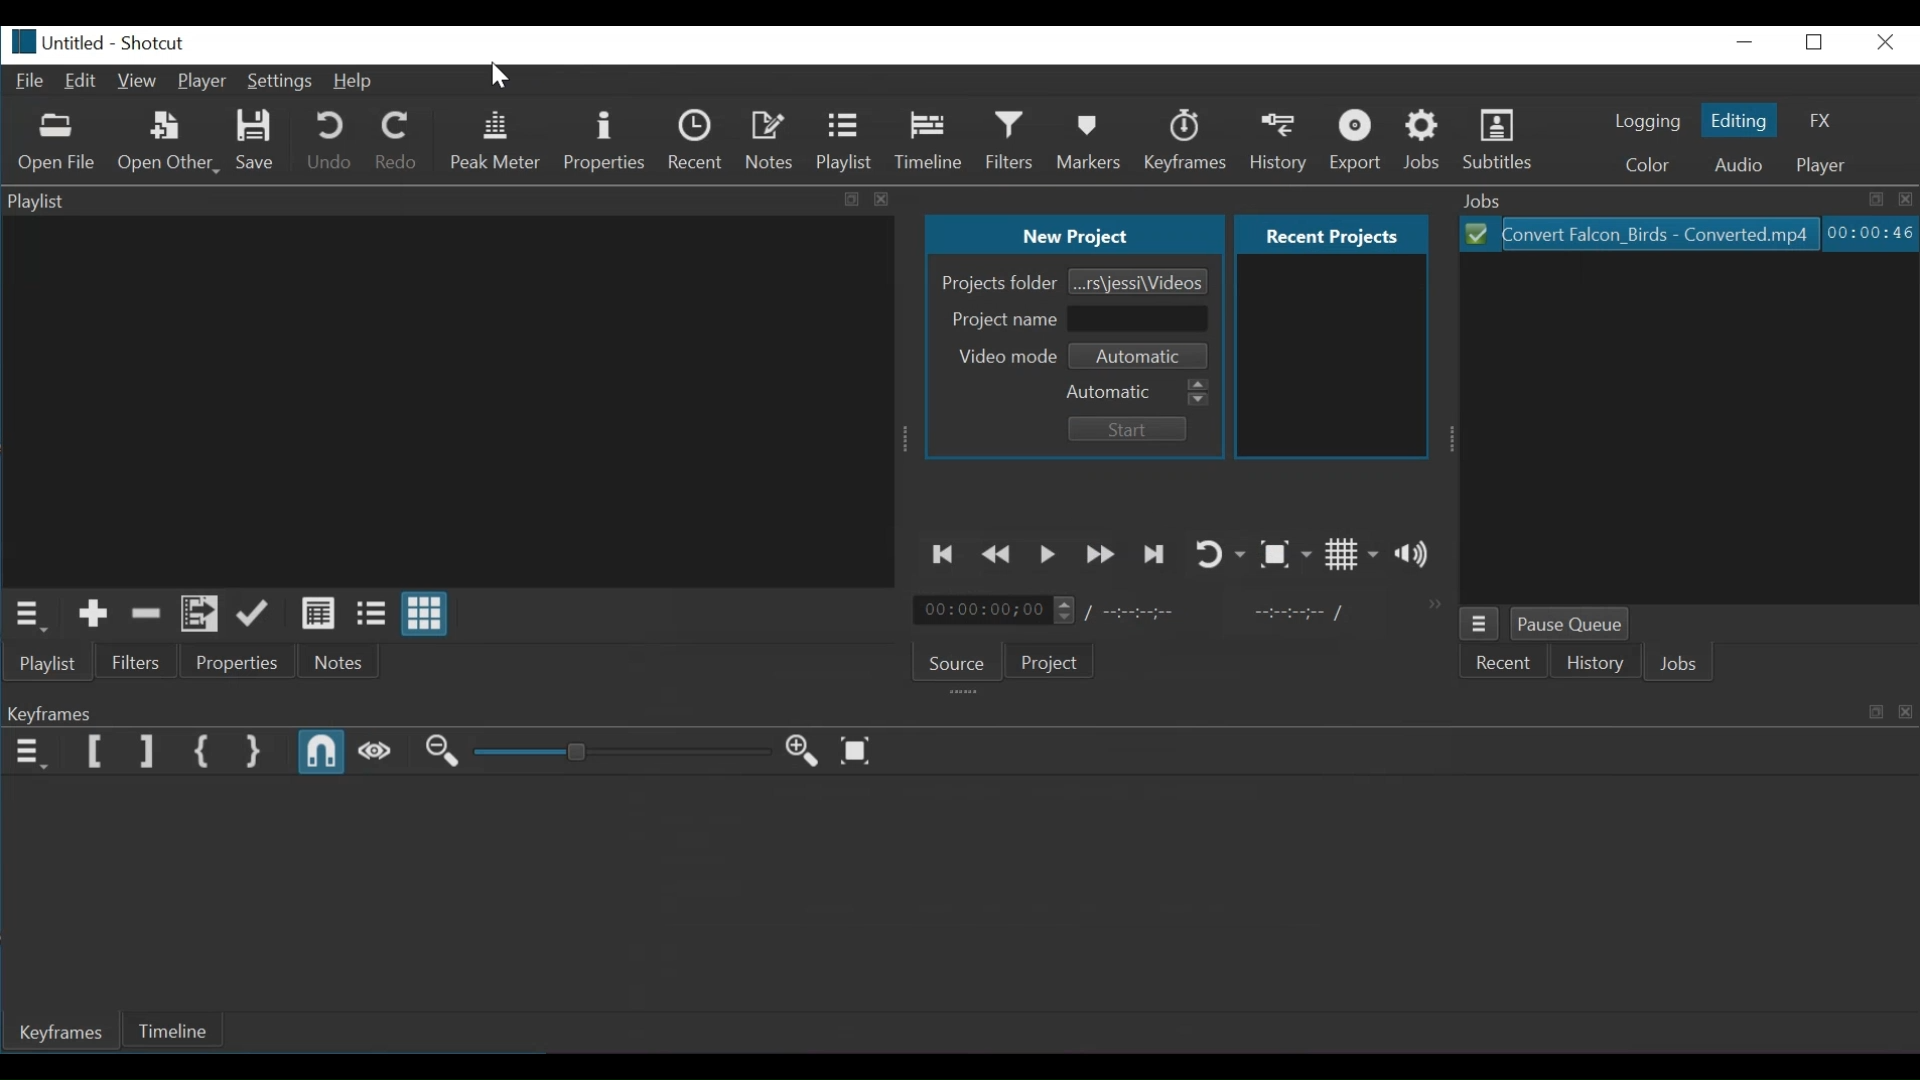  What do you see at coordinates (1005, 320) in the screenshot?
I see `Project name` at bounding box center [1005, 320].